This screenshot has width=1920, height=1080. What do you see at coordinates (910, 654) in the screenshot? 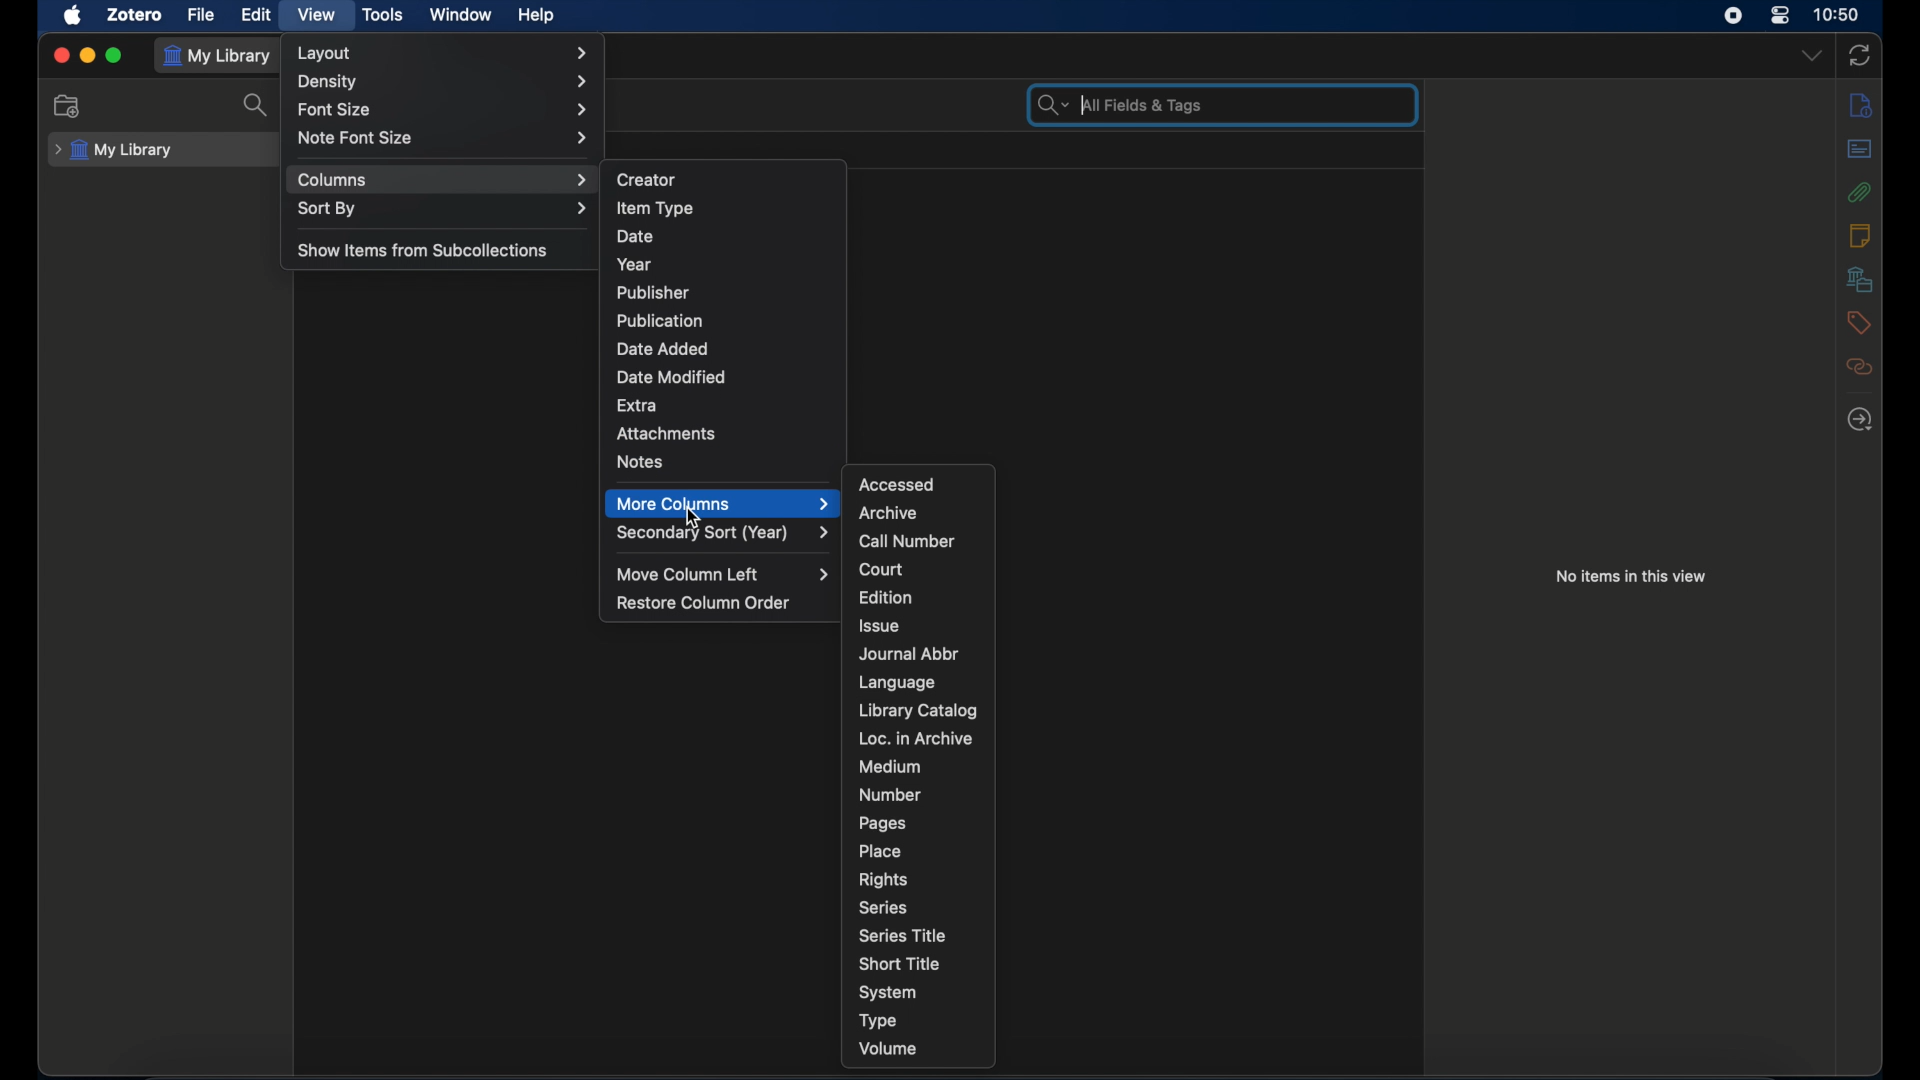
I see `journal abbr` at bounding box center [910, 654].